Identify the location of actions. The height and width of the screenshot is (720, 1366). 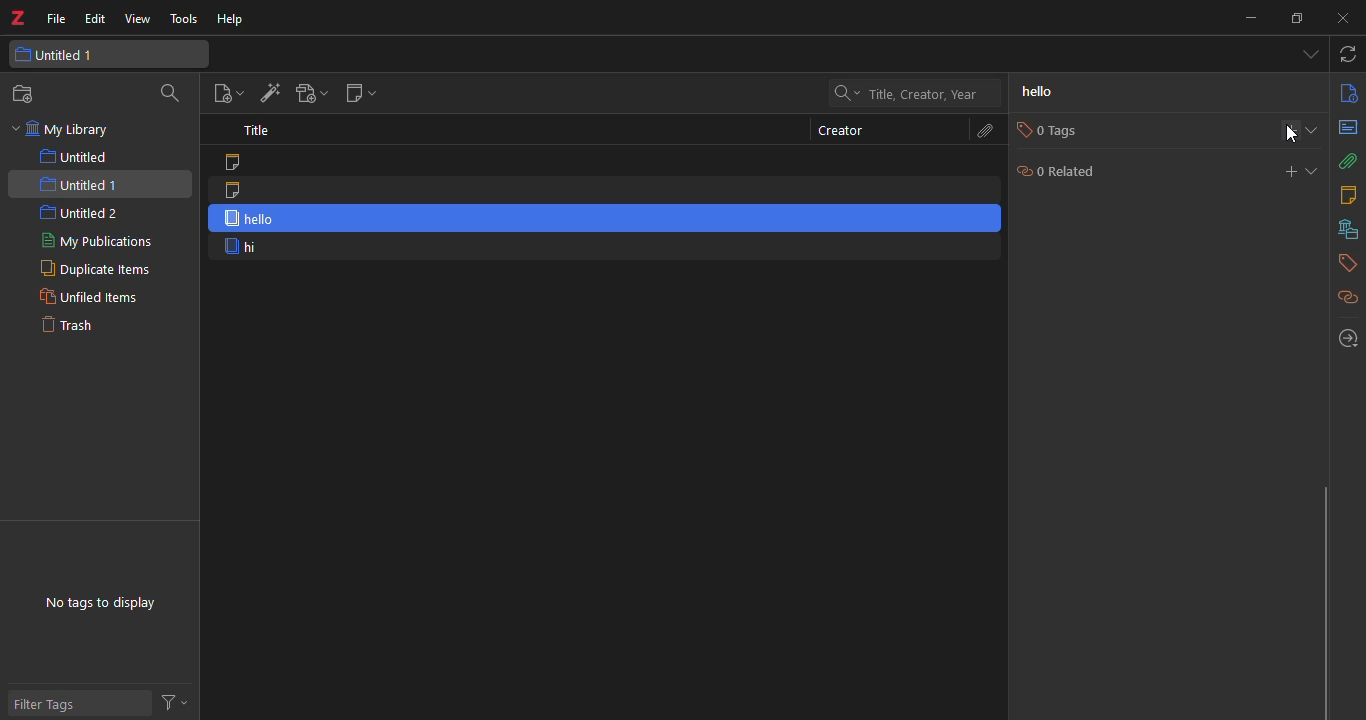
(177, 702).